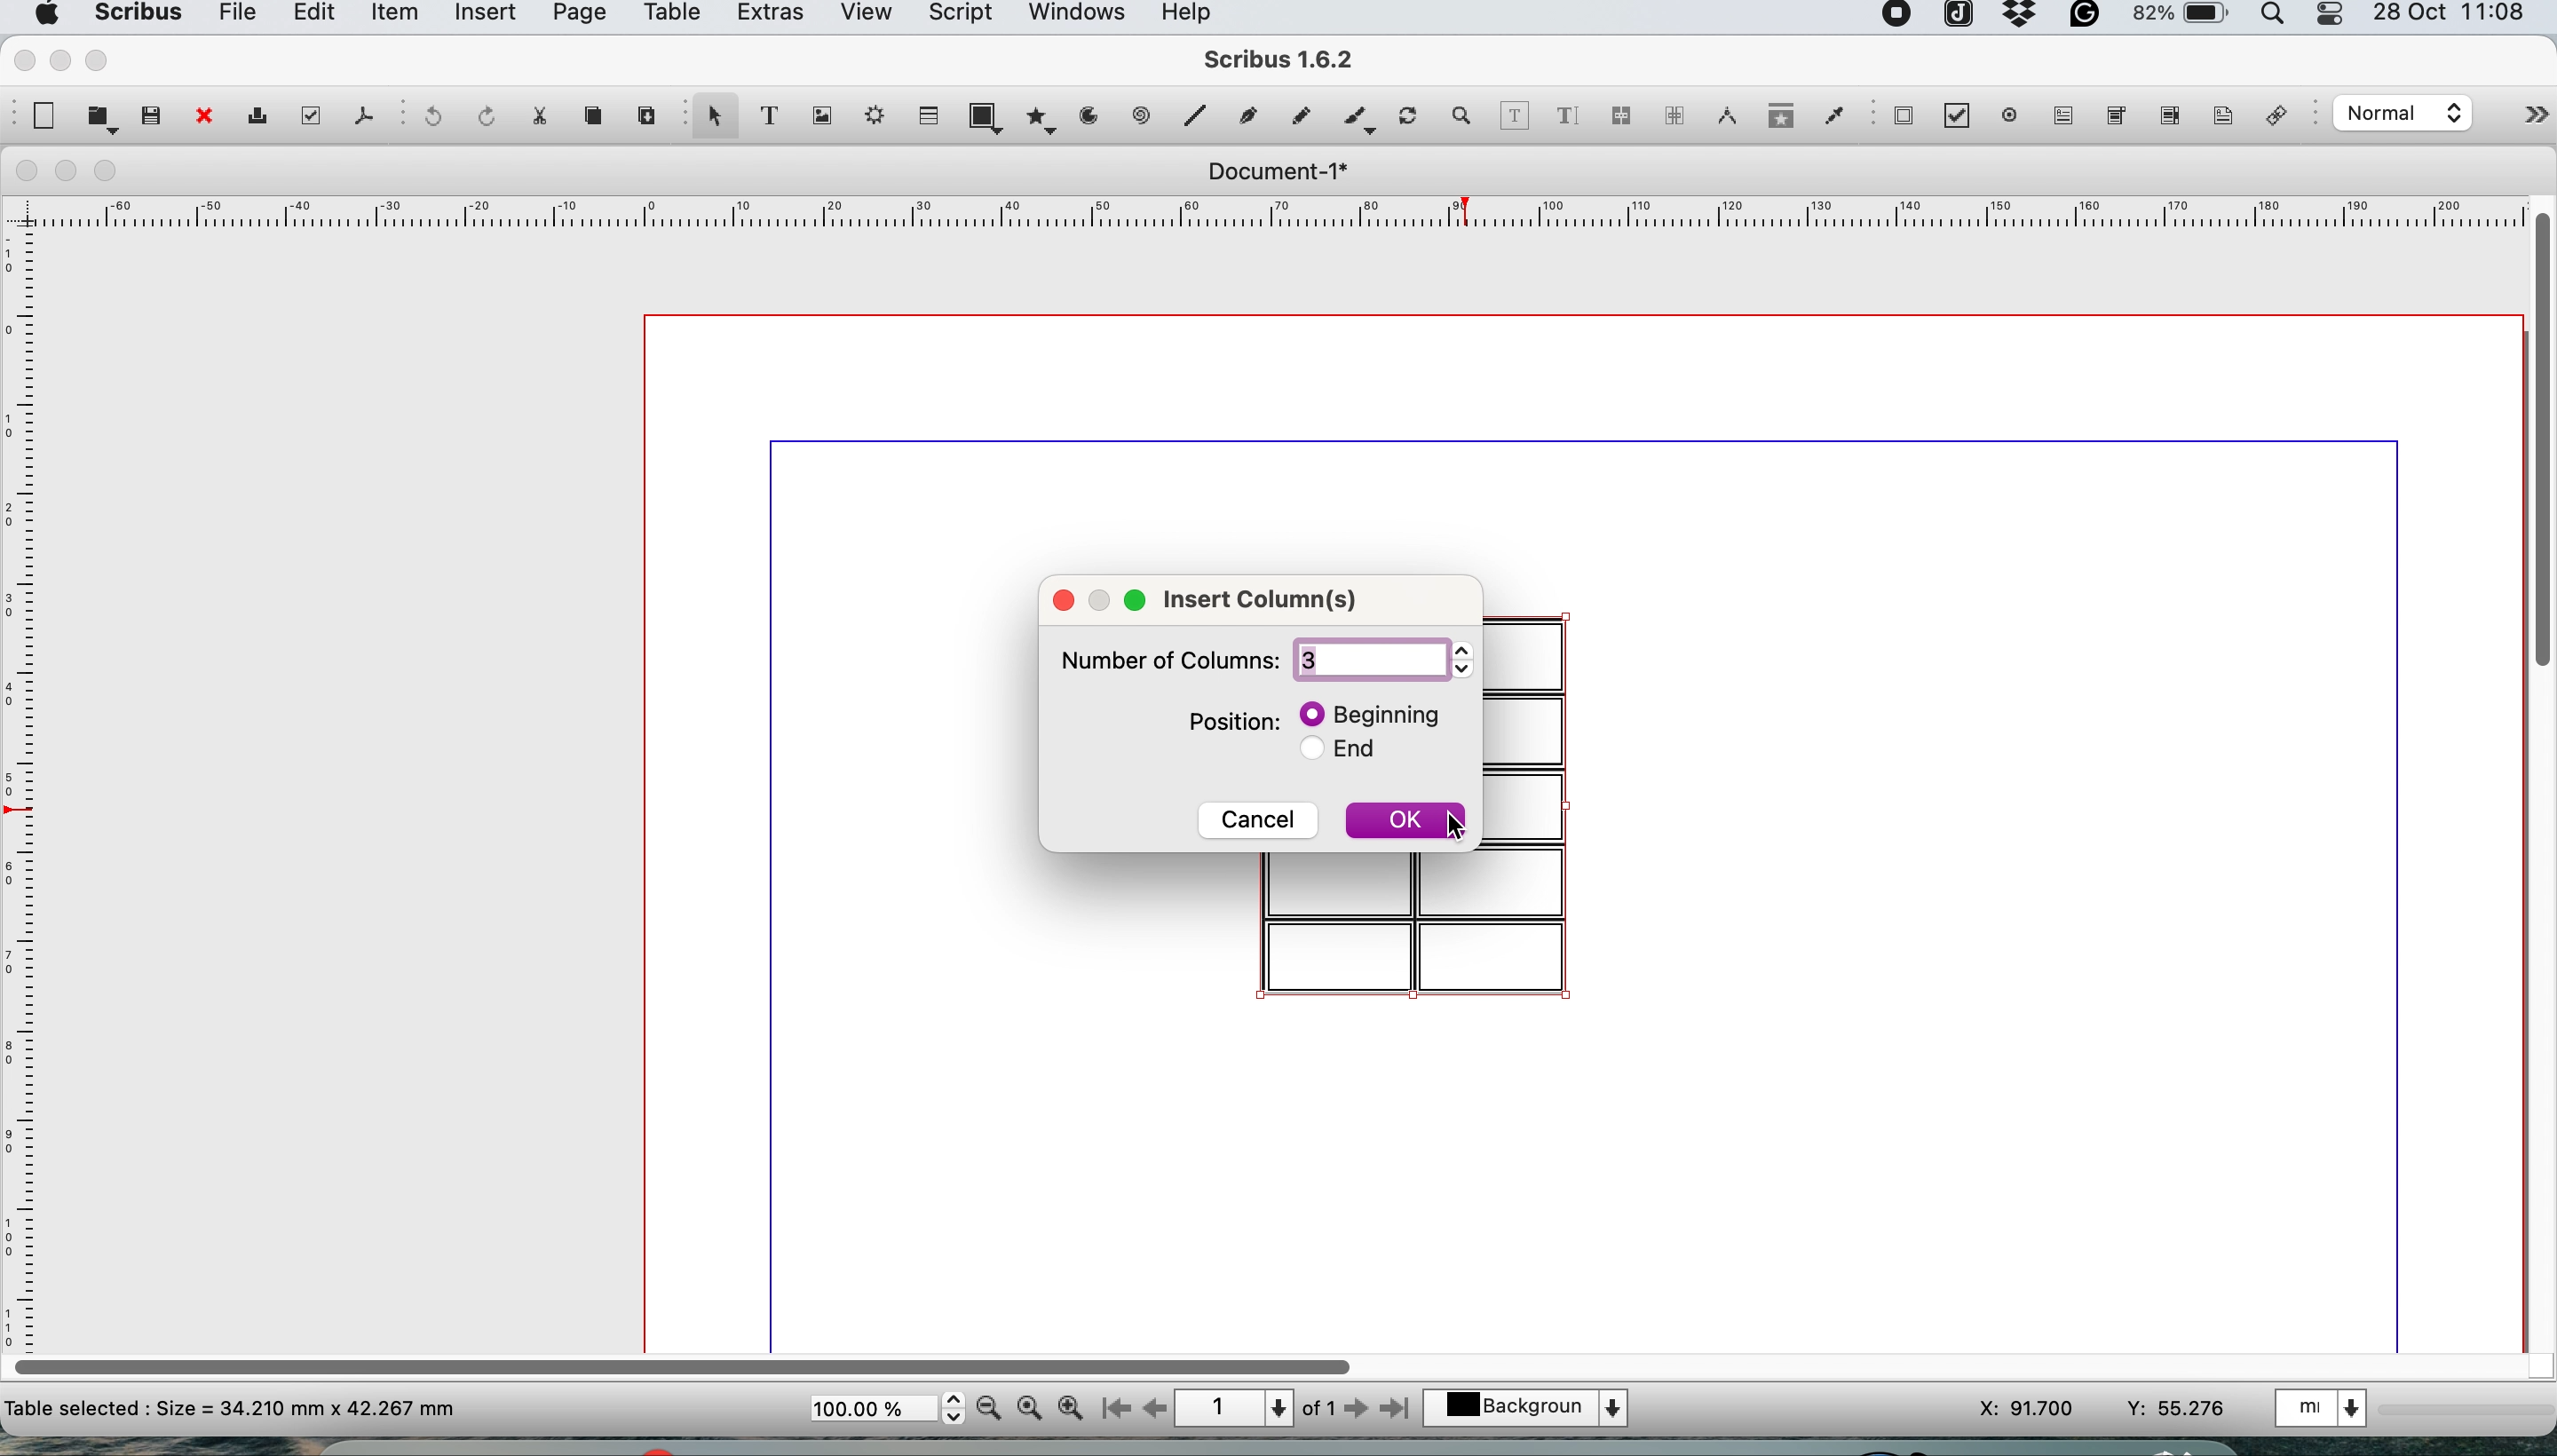 This screenshot has height=1456, width=2557. I want to click on increment or decrement number of columns, so click(1457, 659).